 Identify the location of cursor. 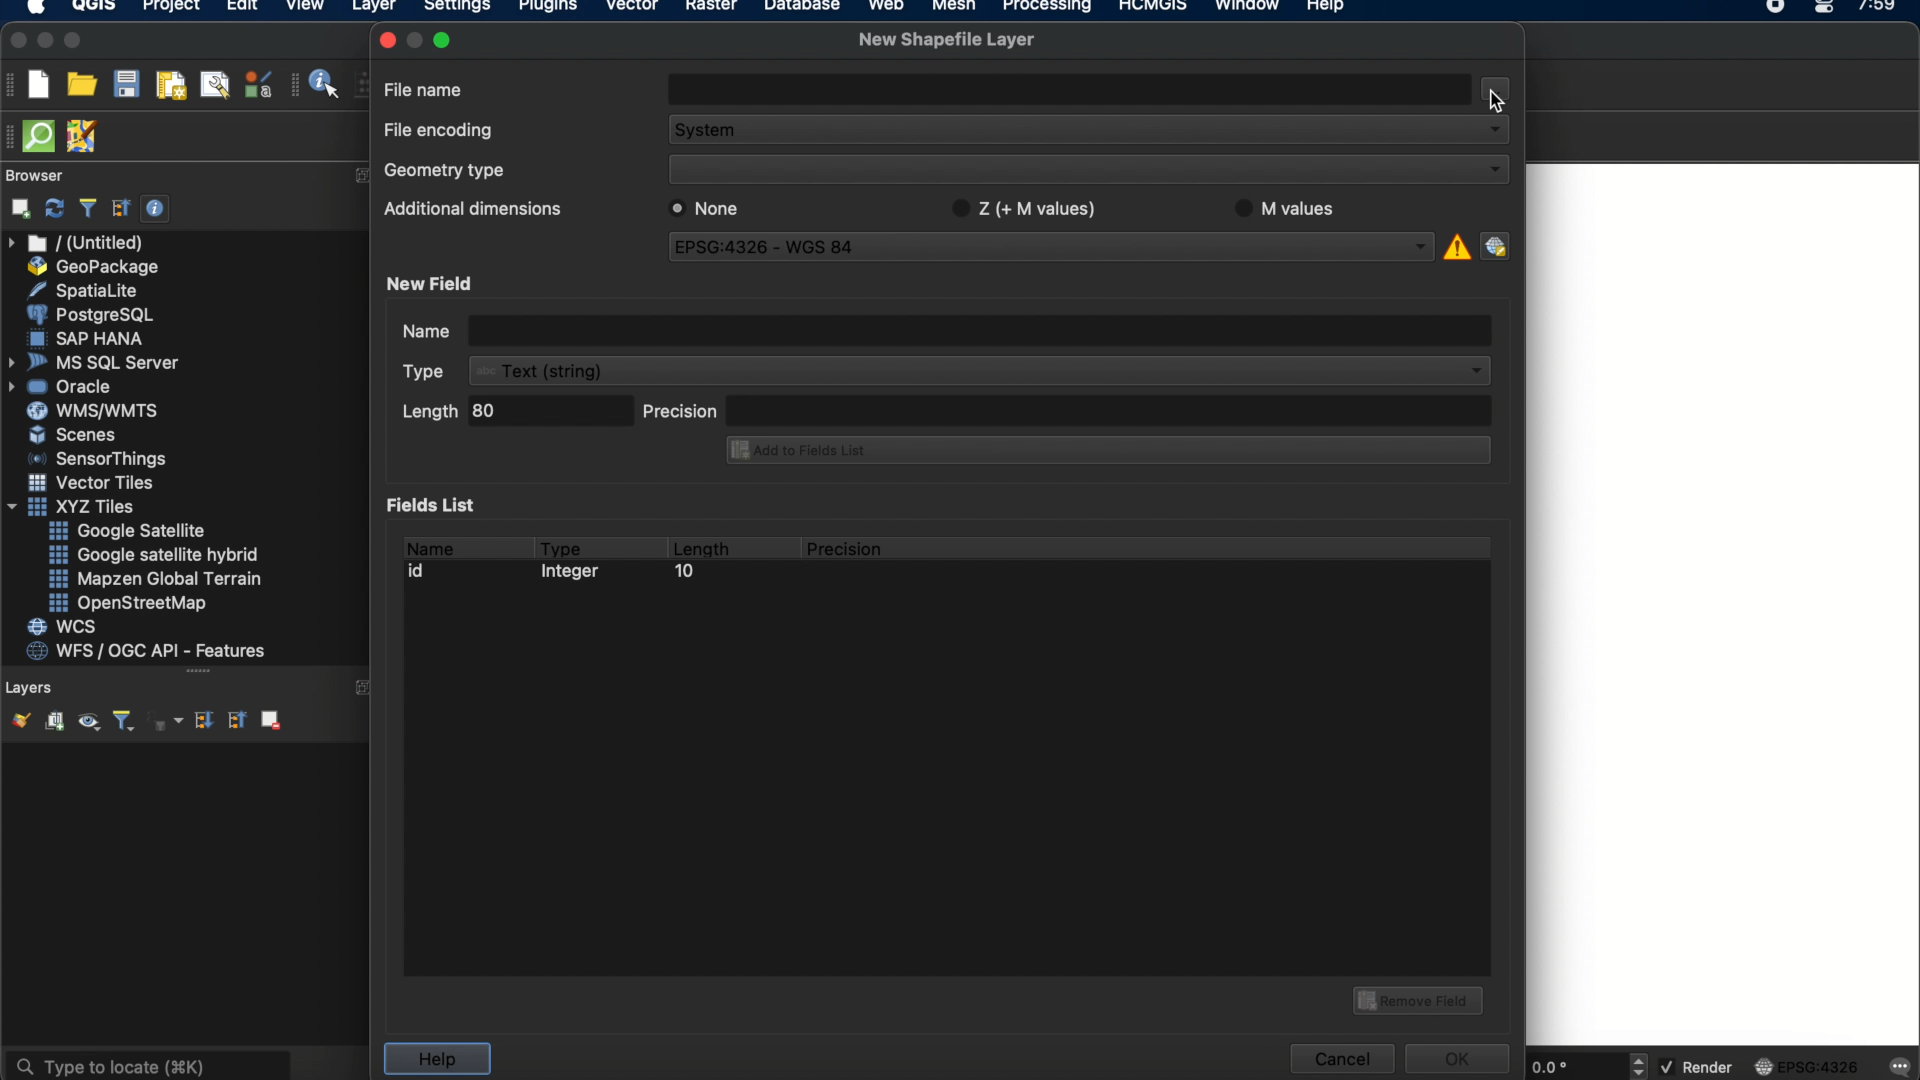
(1499, 98).